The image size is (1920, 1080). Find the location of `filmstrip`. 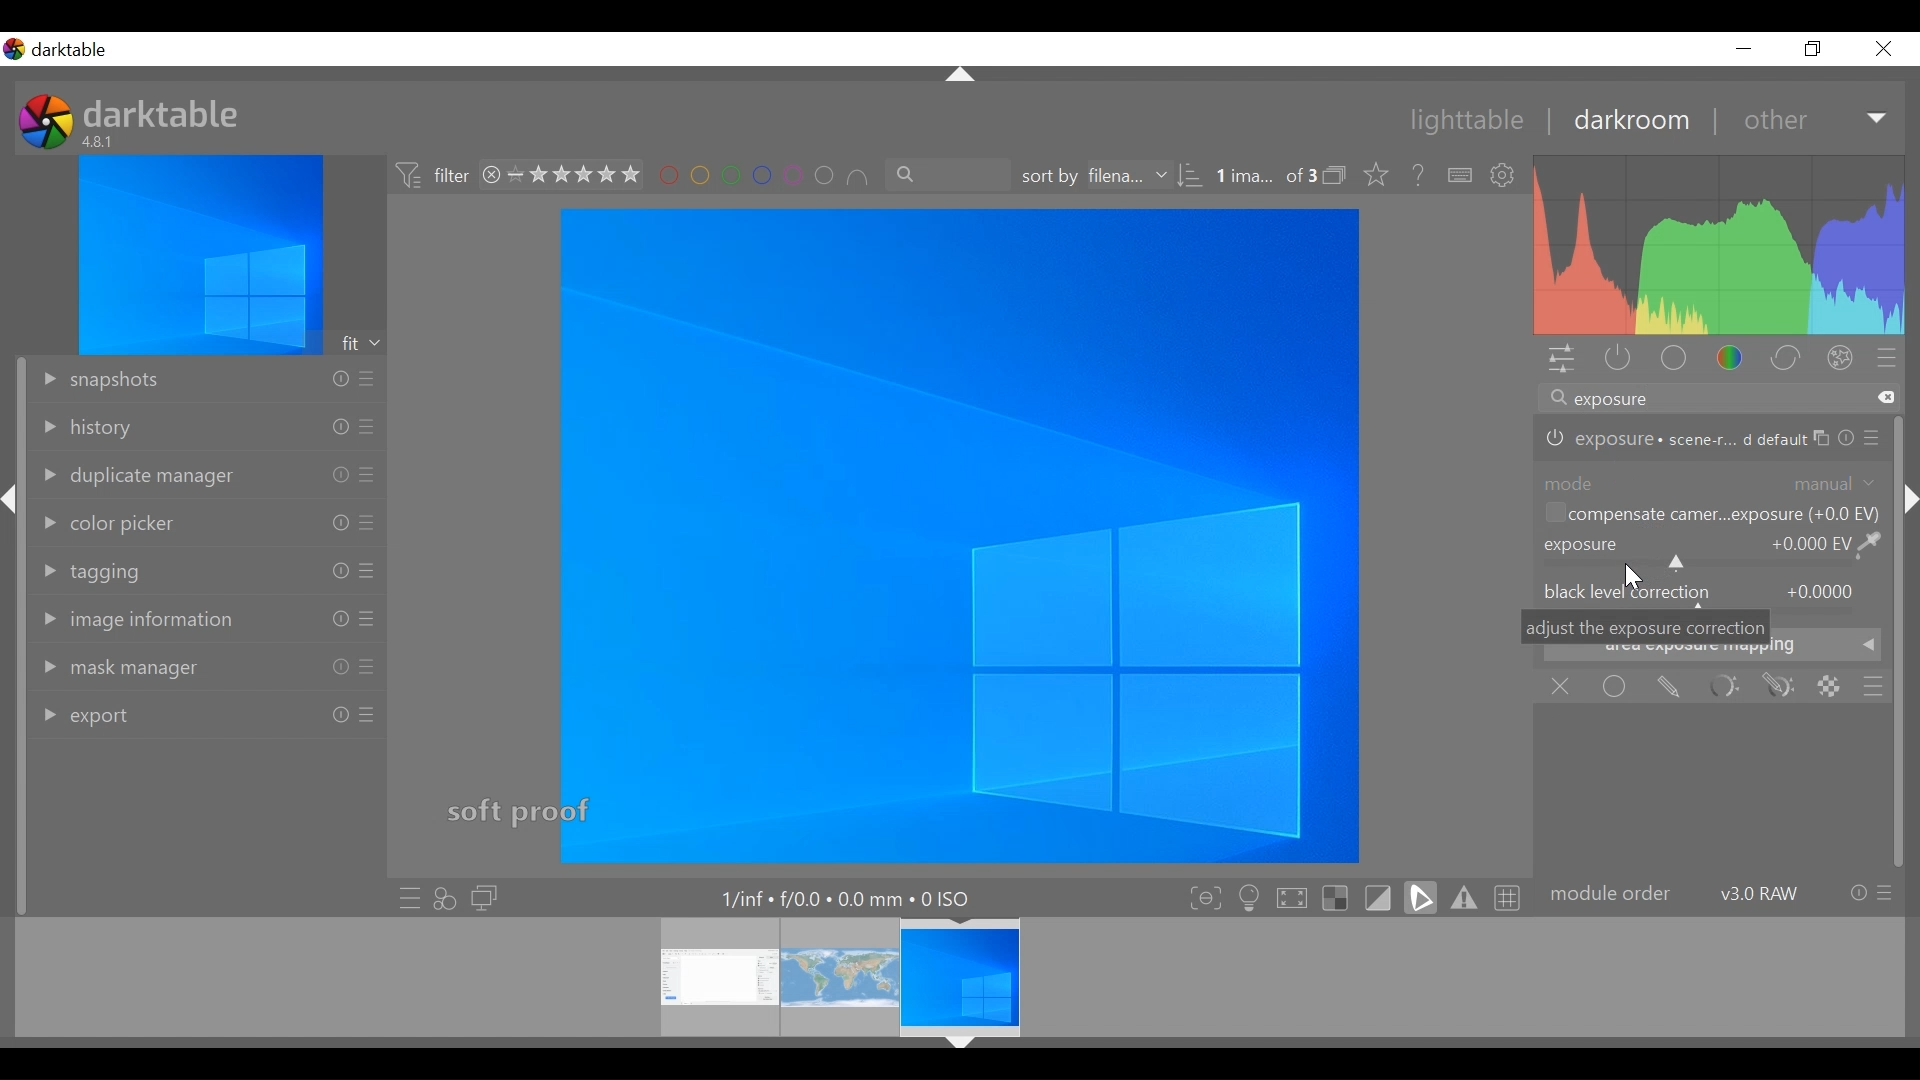

filmstrip is located at coordinates (953, 977).